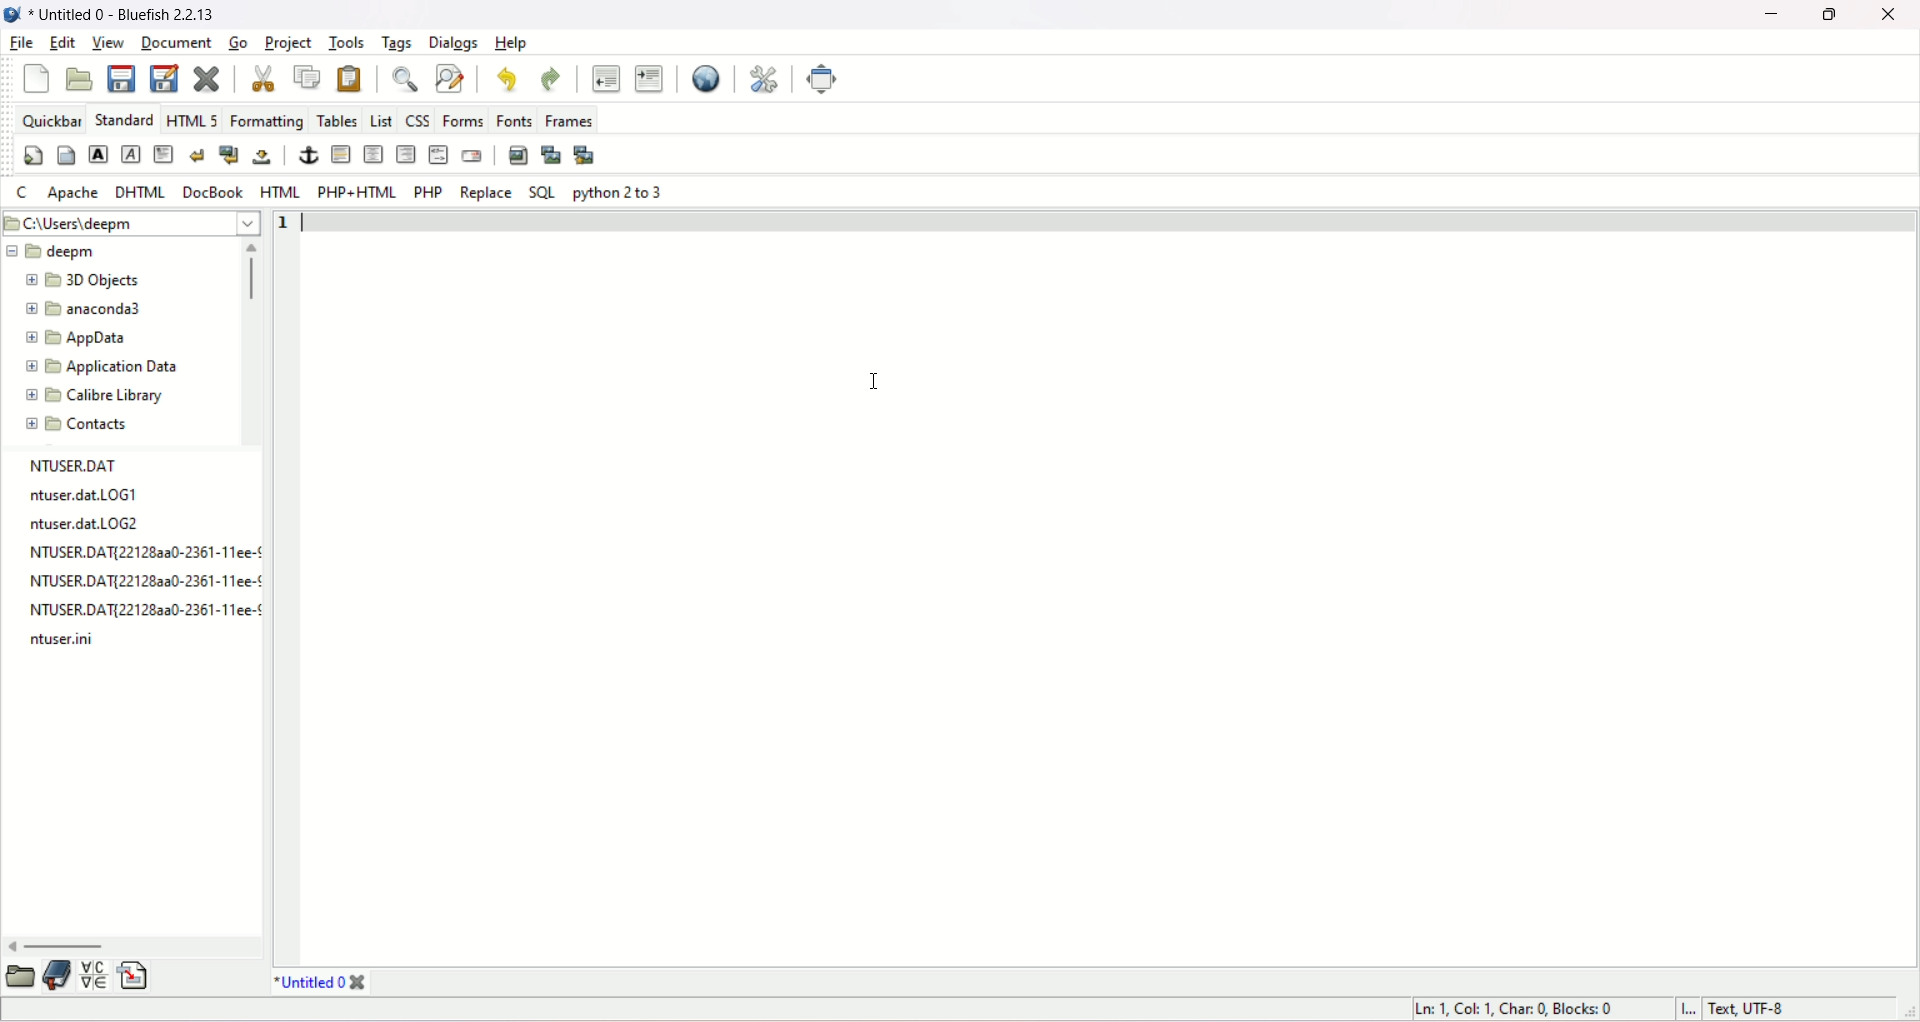  I want to click on break, so click(199, 152).